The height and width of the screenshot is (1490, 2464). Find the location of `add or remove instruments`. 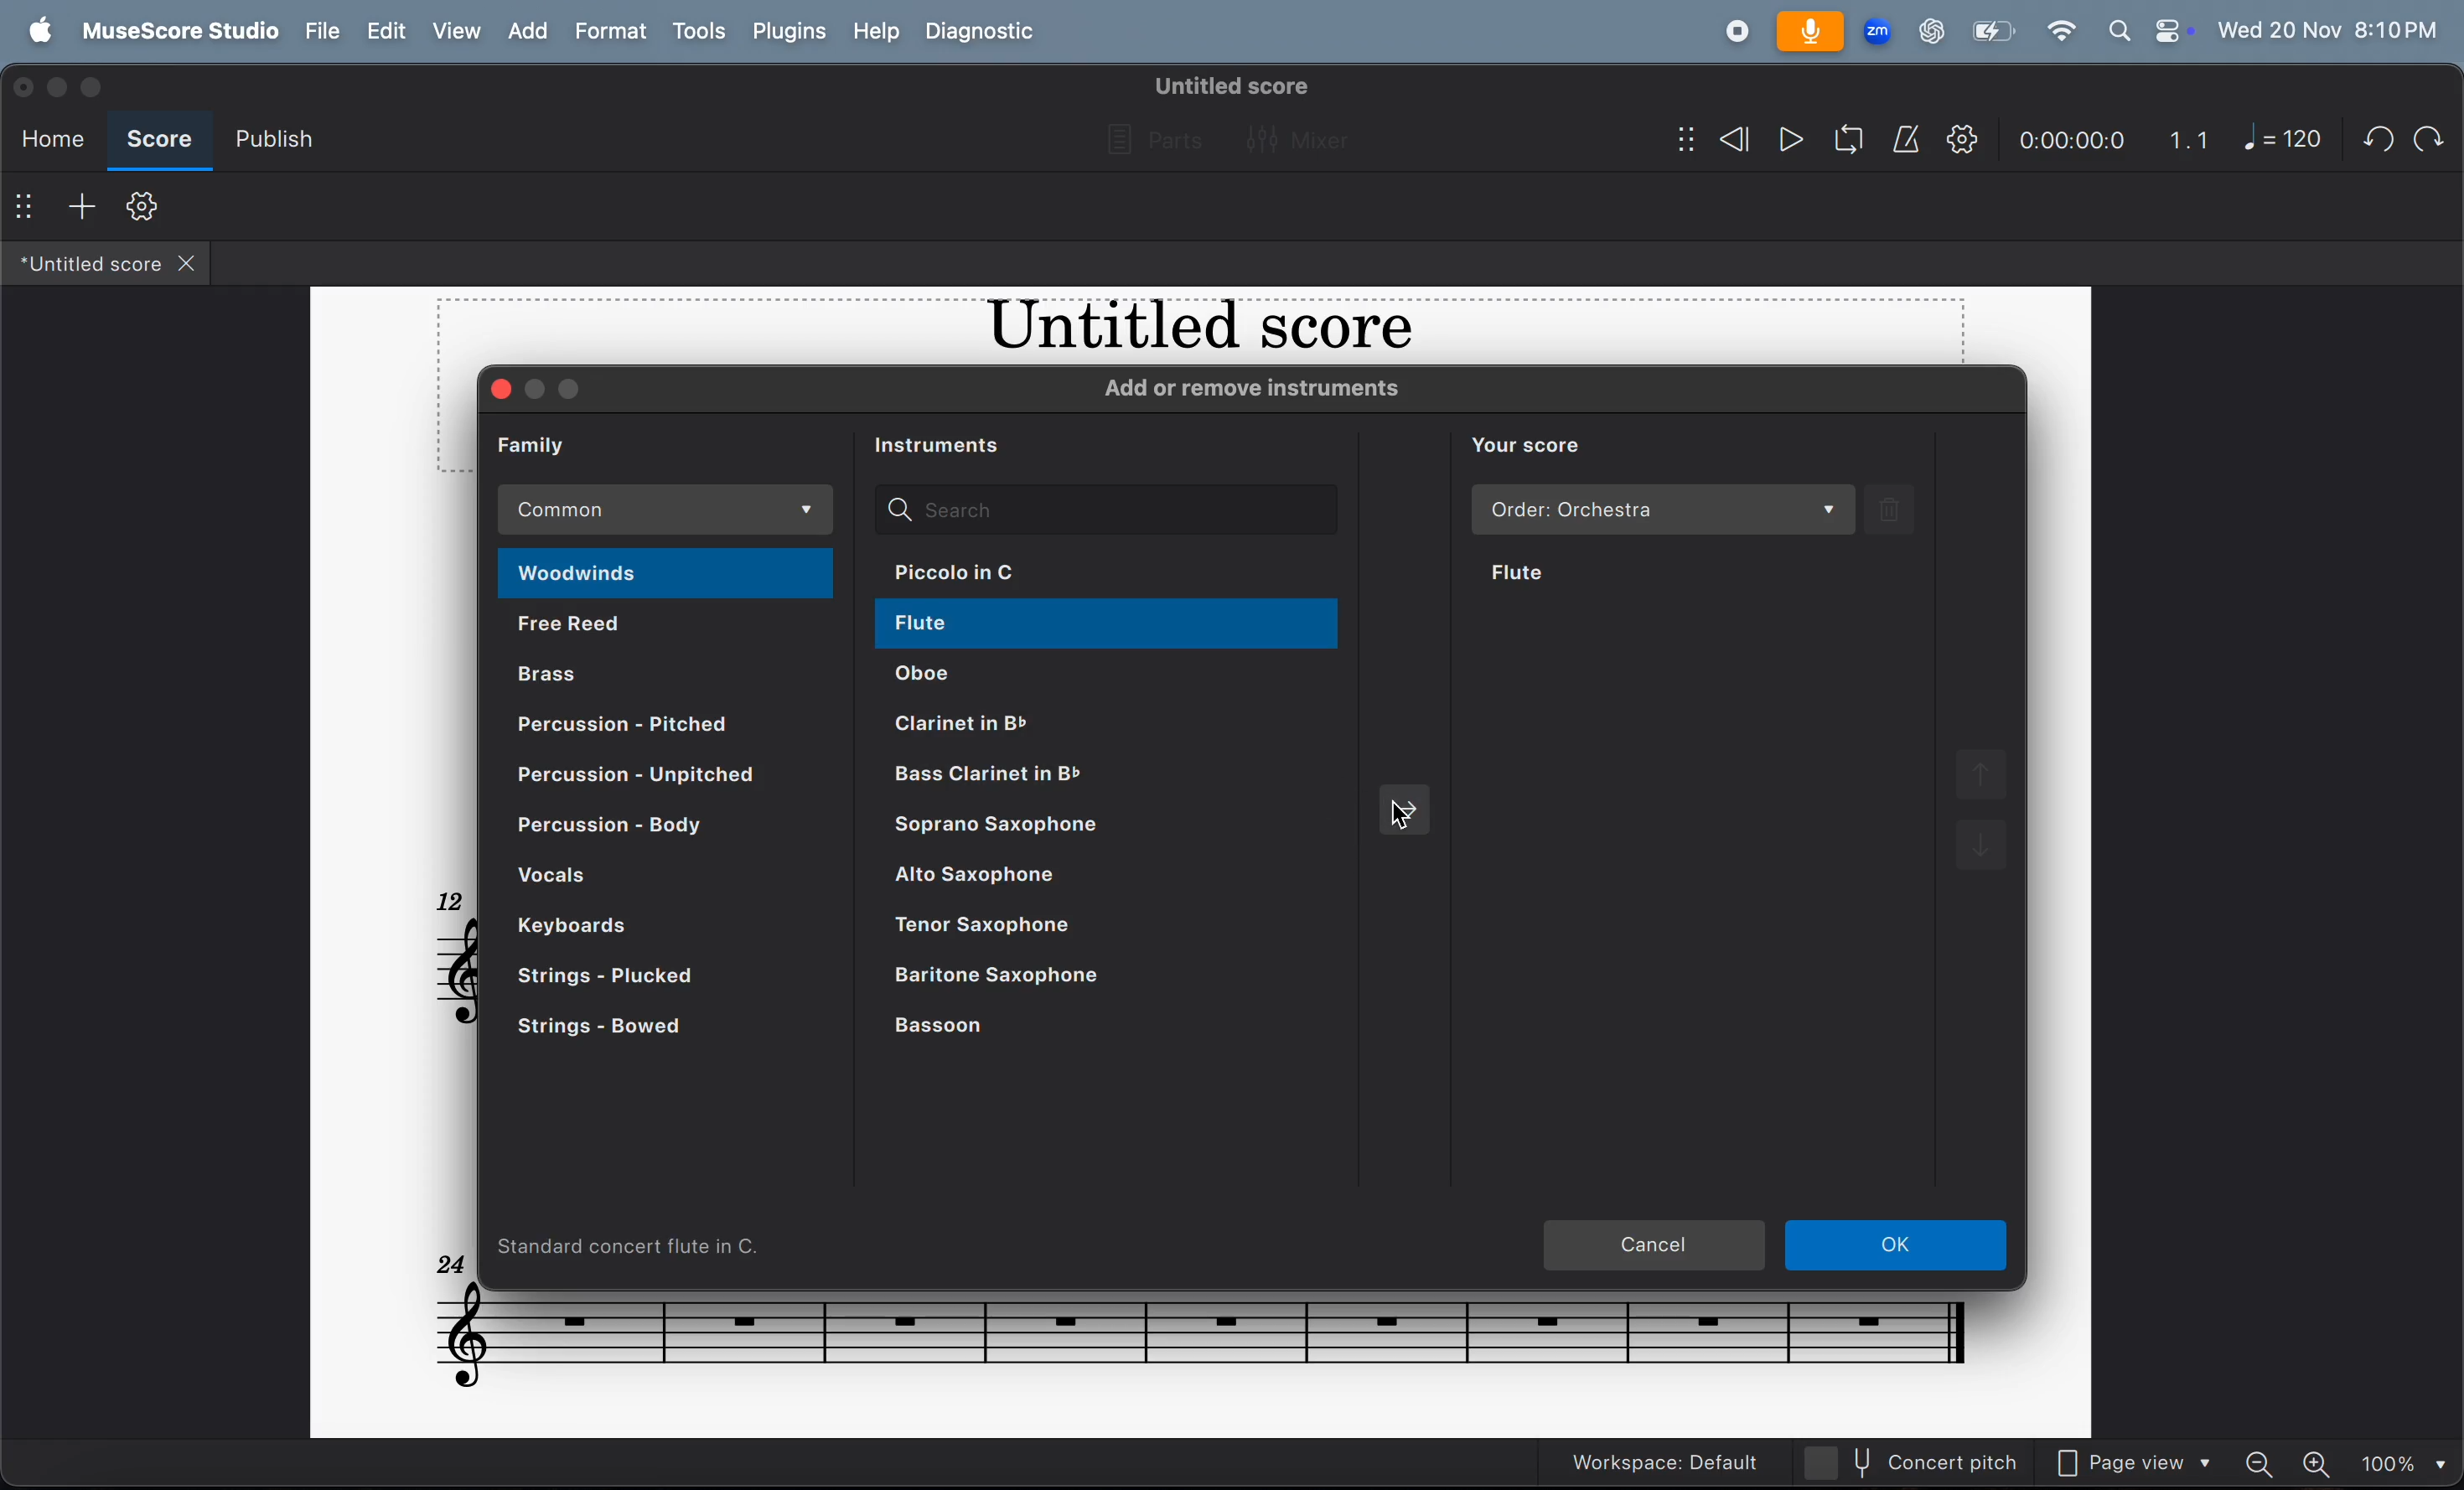

add or remove instruments is located at coordinates (1269, 391).